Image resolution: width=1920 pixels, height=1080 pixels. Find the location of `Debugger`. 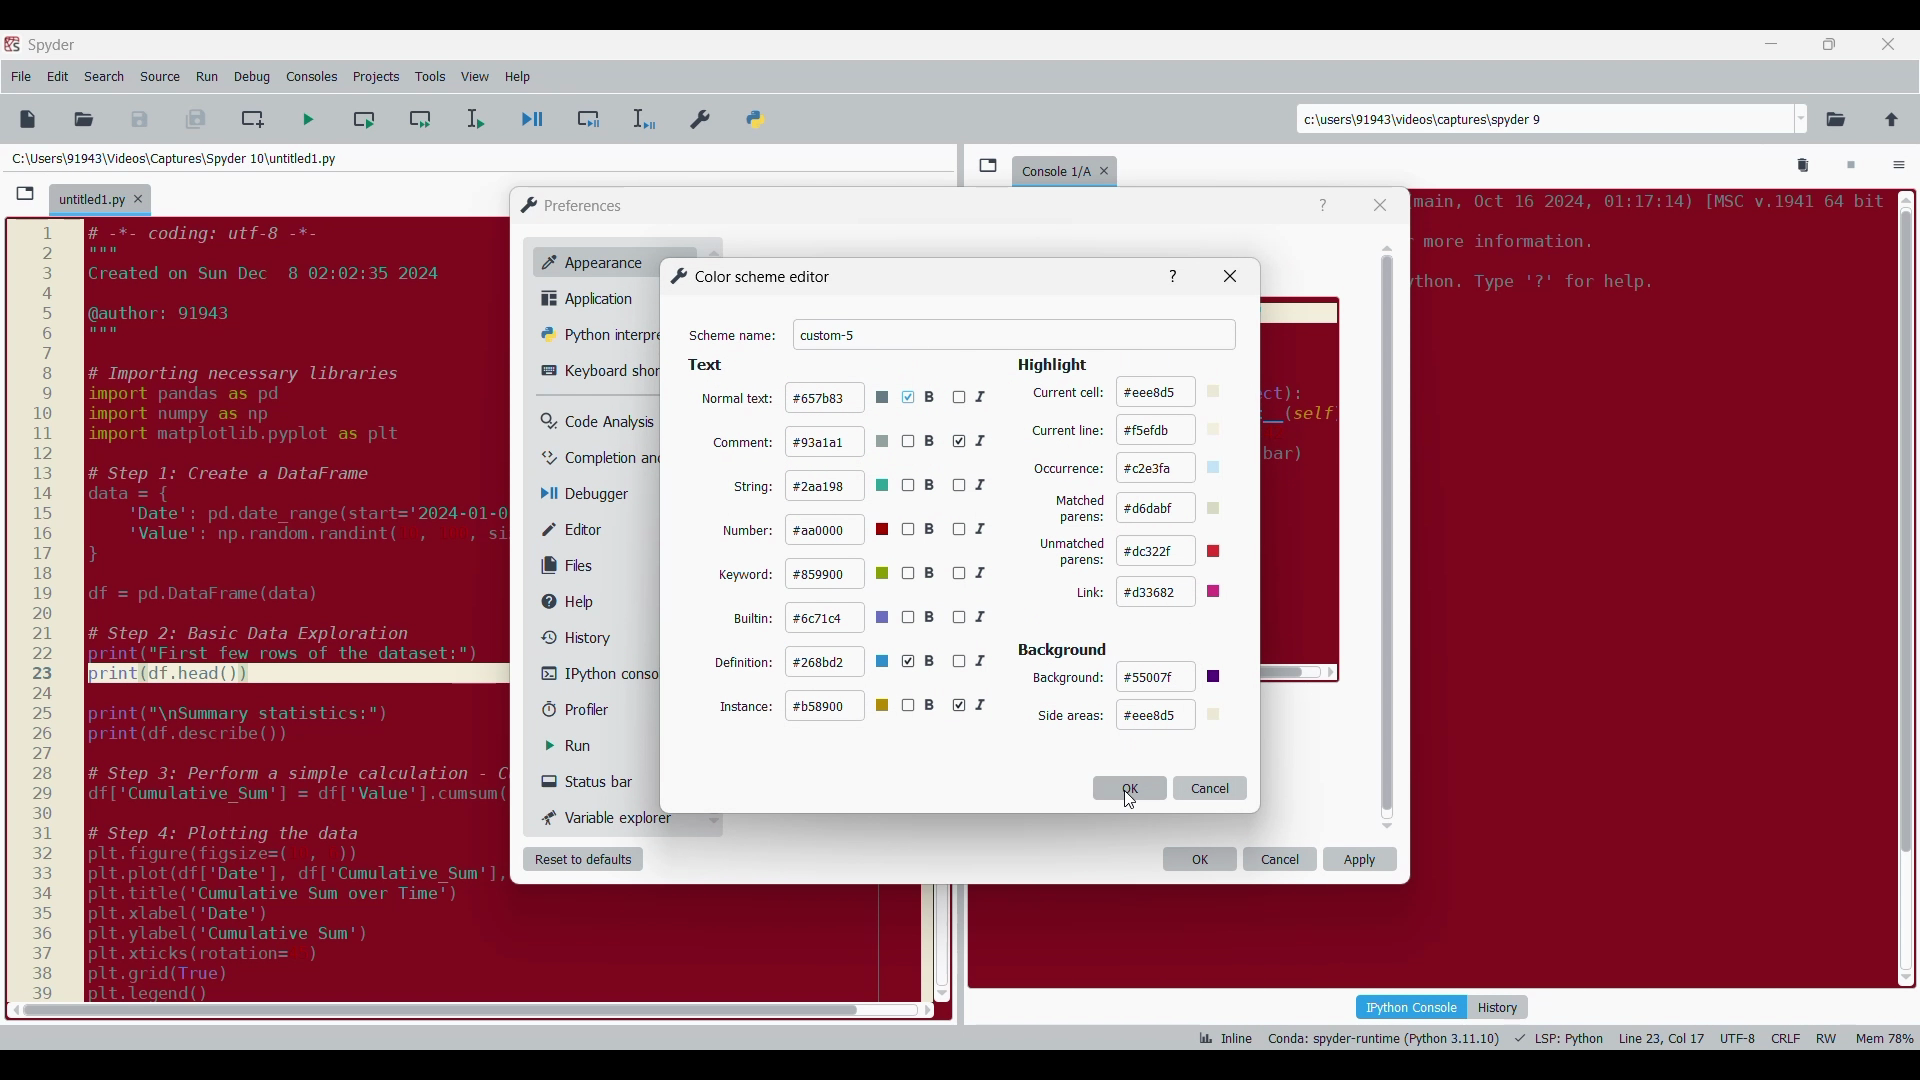

Debugger is located at coordinates (594, 495).